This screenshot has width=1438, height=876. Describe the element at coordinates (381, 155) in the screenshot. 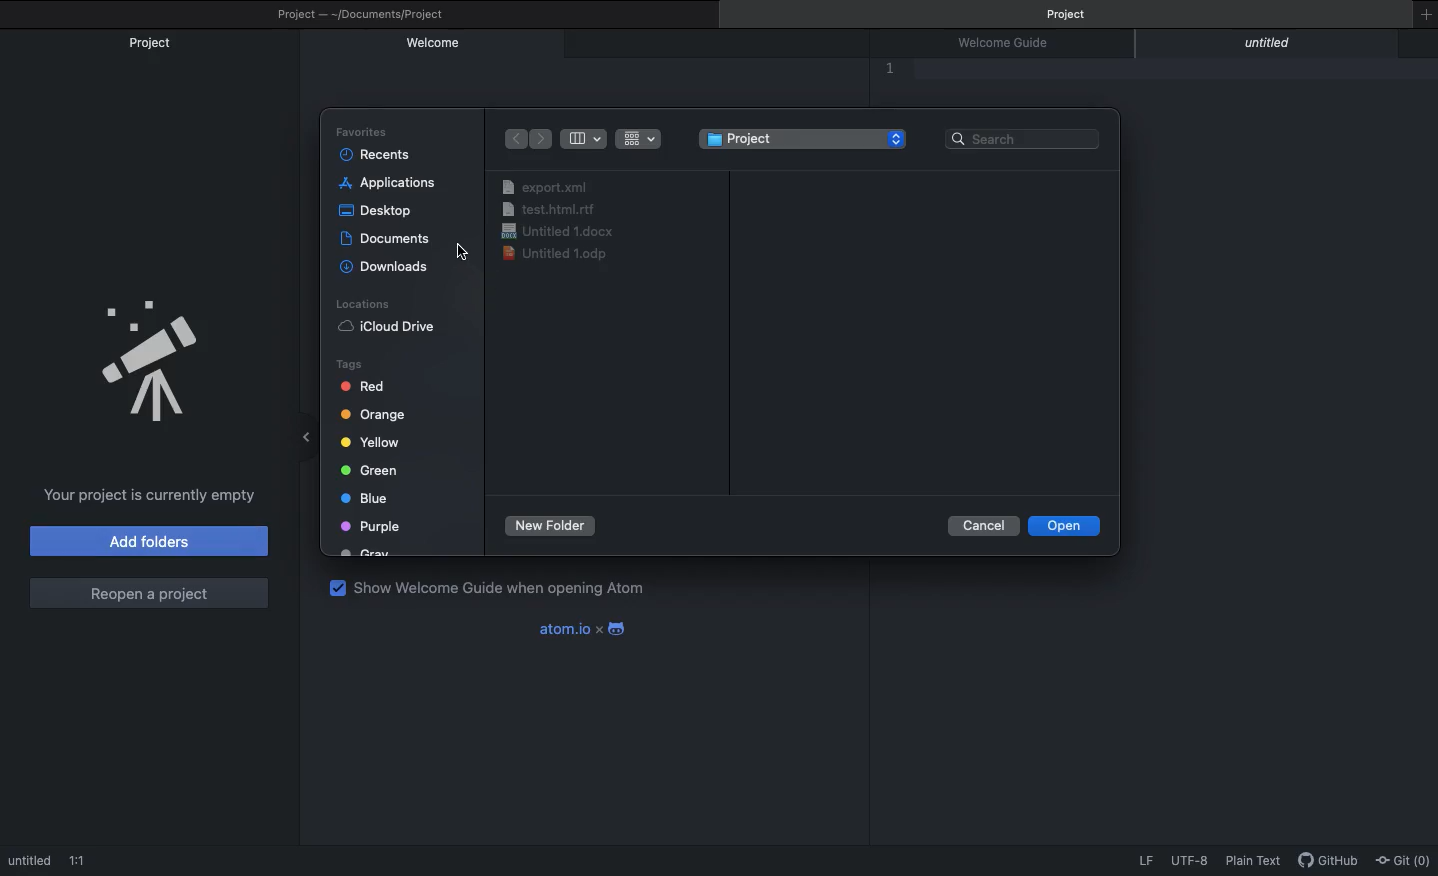

I see `Recents` at that location.